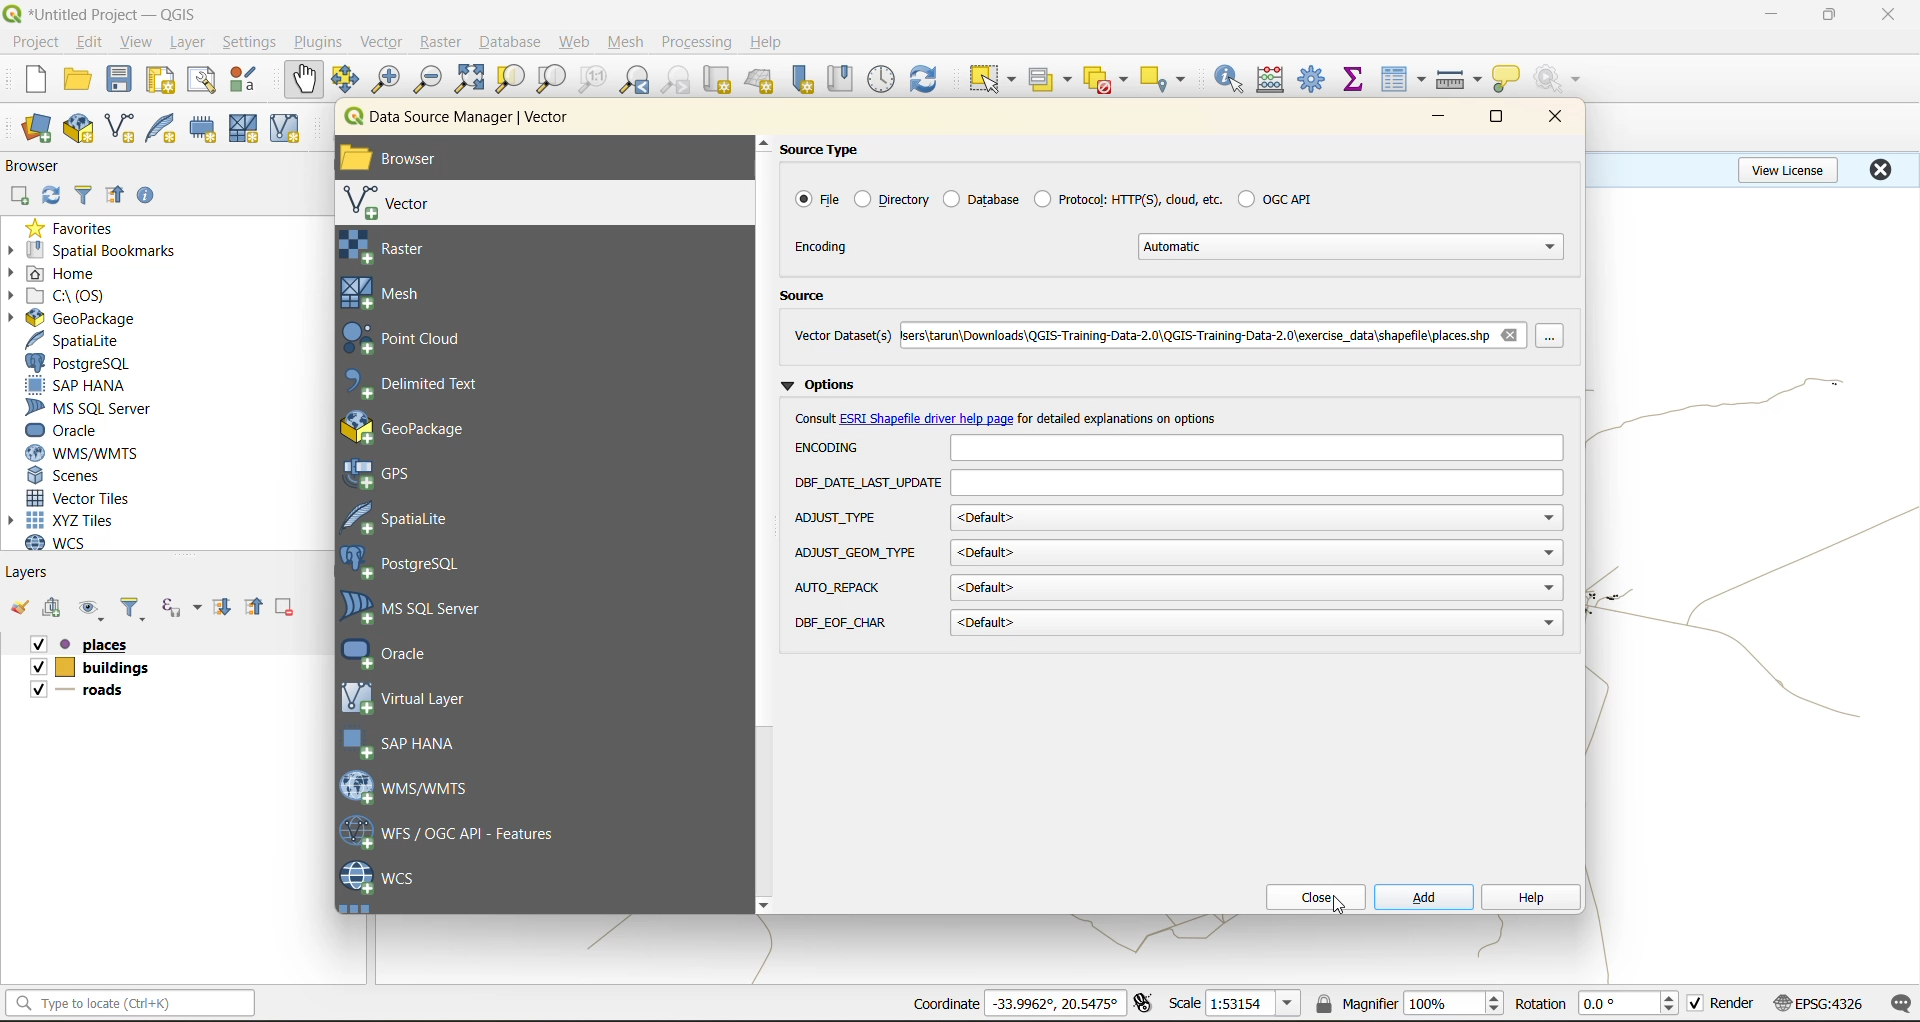 The height and width of the screenshot is (1022, 1920). Describe the element at coordinates (1055, 1003) in the screenshot. I see `coordinates` at that location.